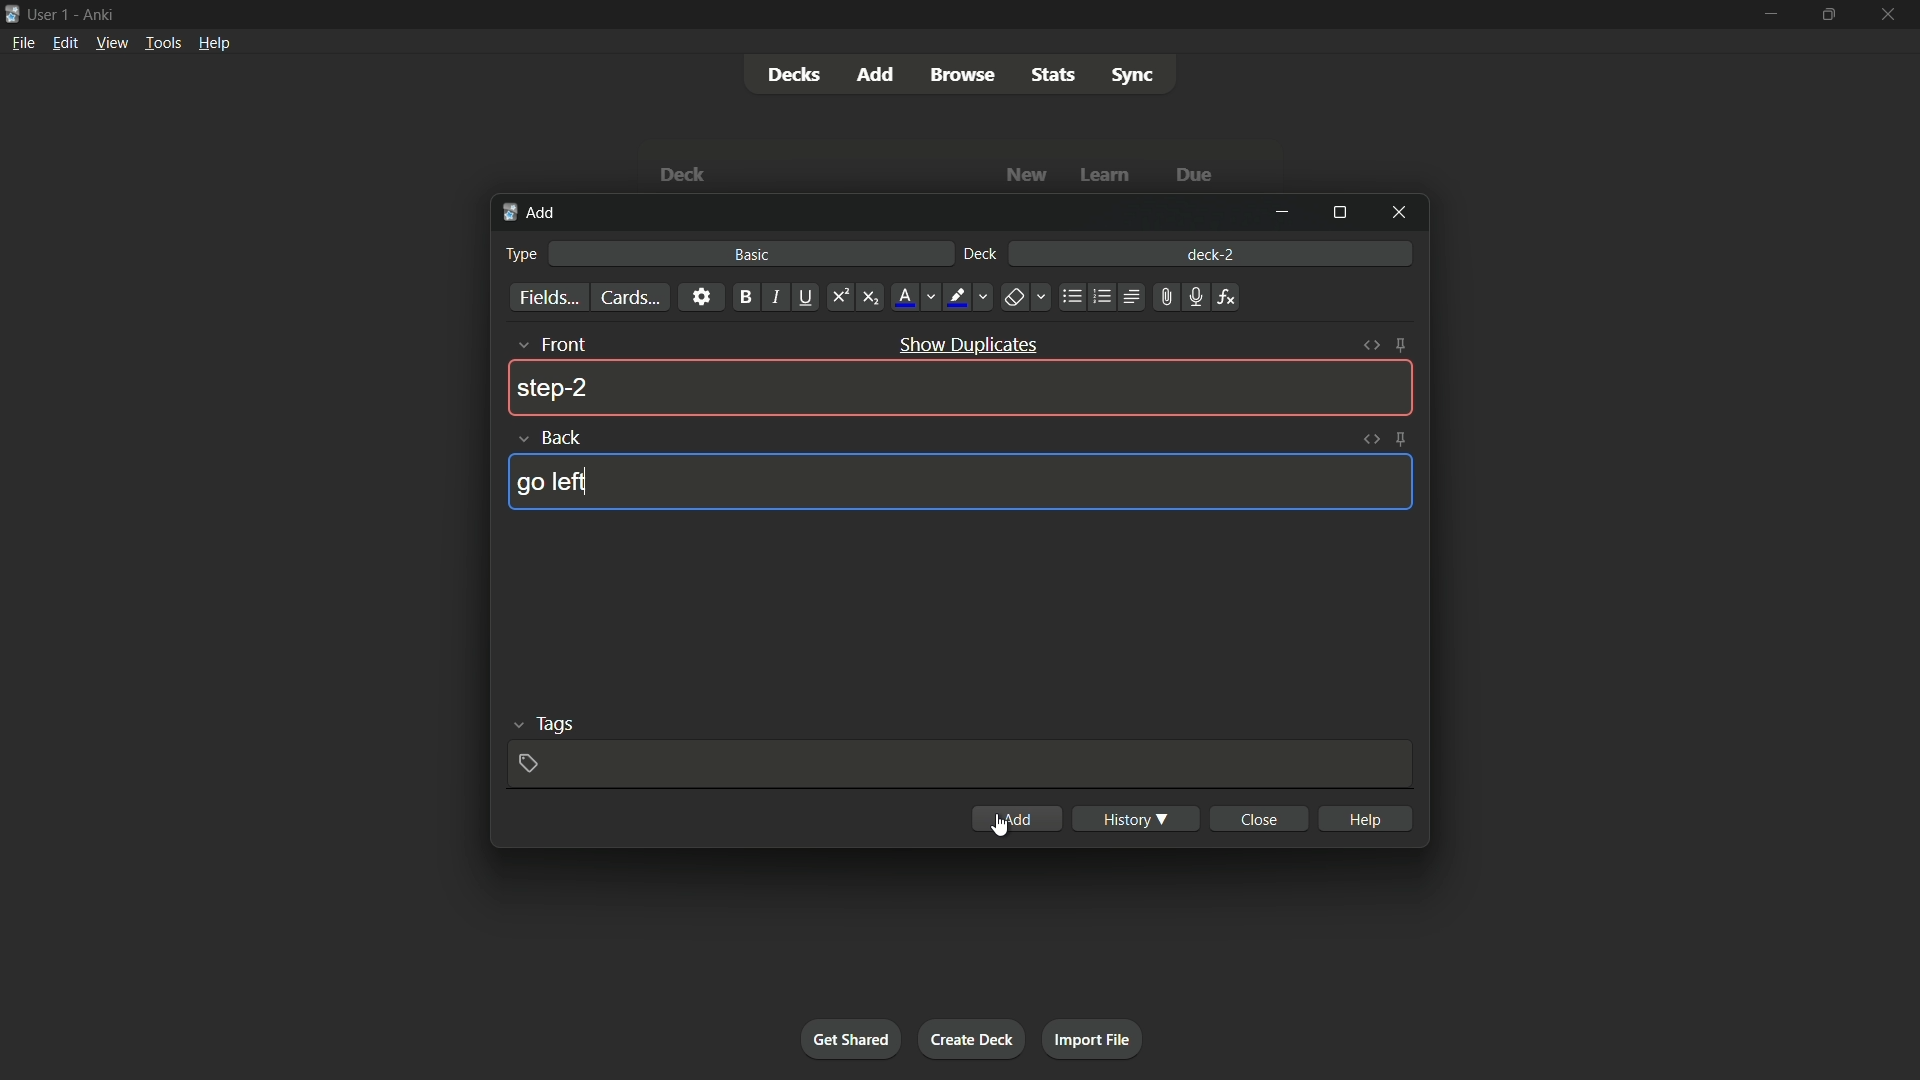  What do you see at coordinates (1773, 13) in the screenshot?
I see `minimize` at bounding box center [1773, 13].